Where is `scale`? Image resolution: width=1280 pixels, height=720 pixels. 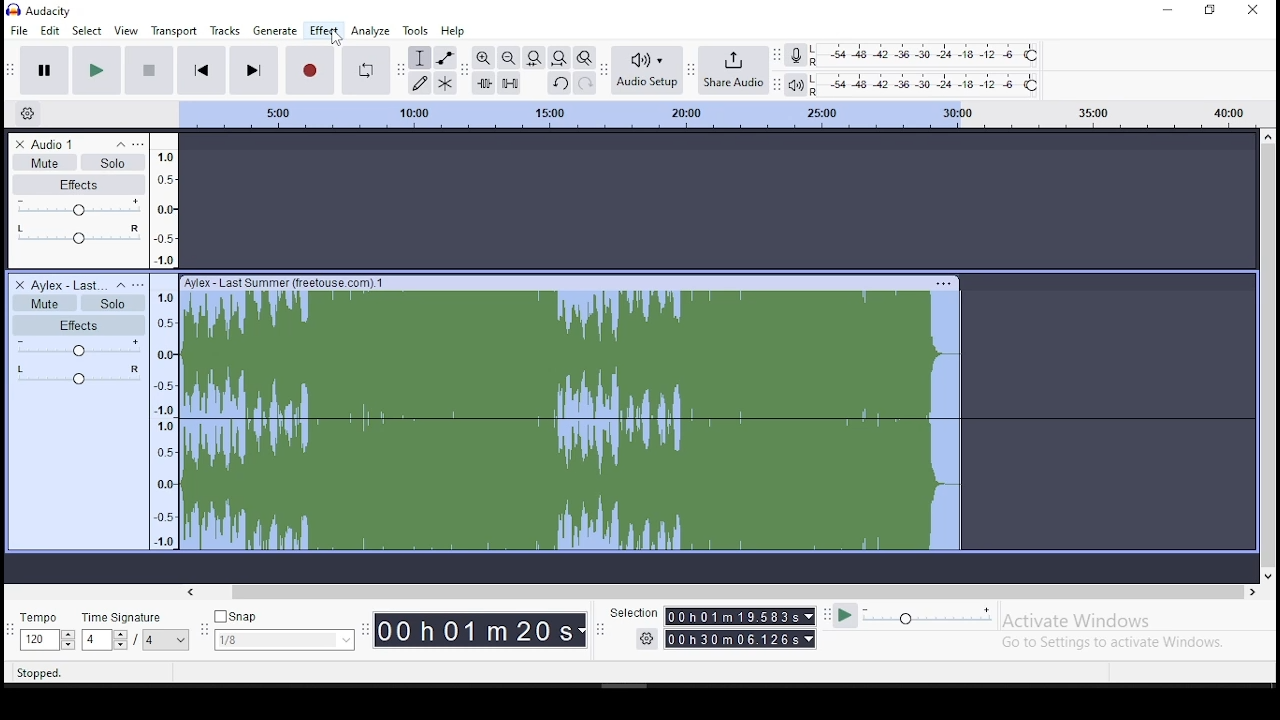 scale is located at coordinates (164, 340).